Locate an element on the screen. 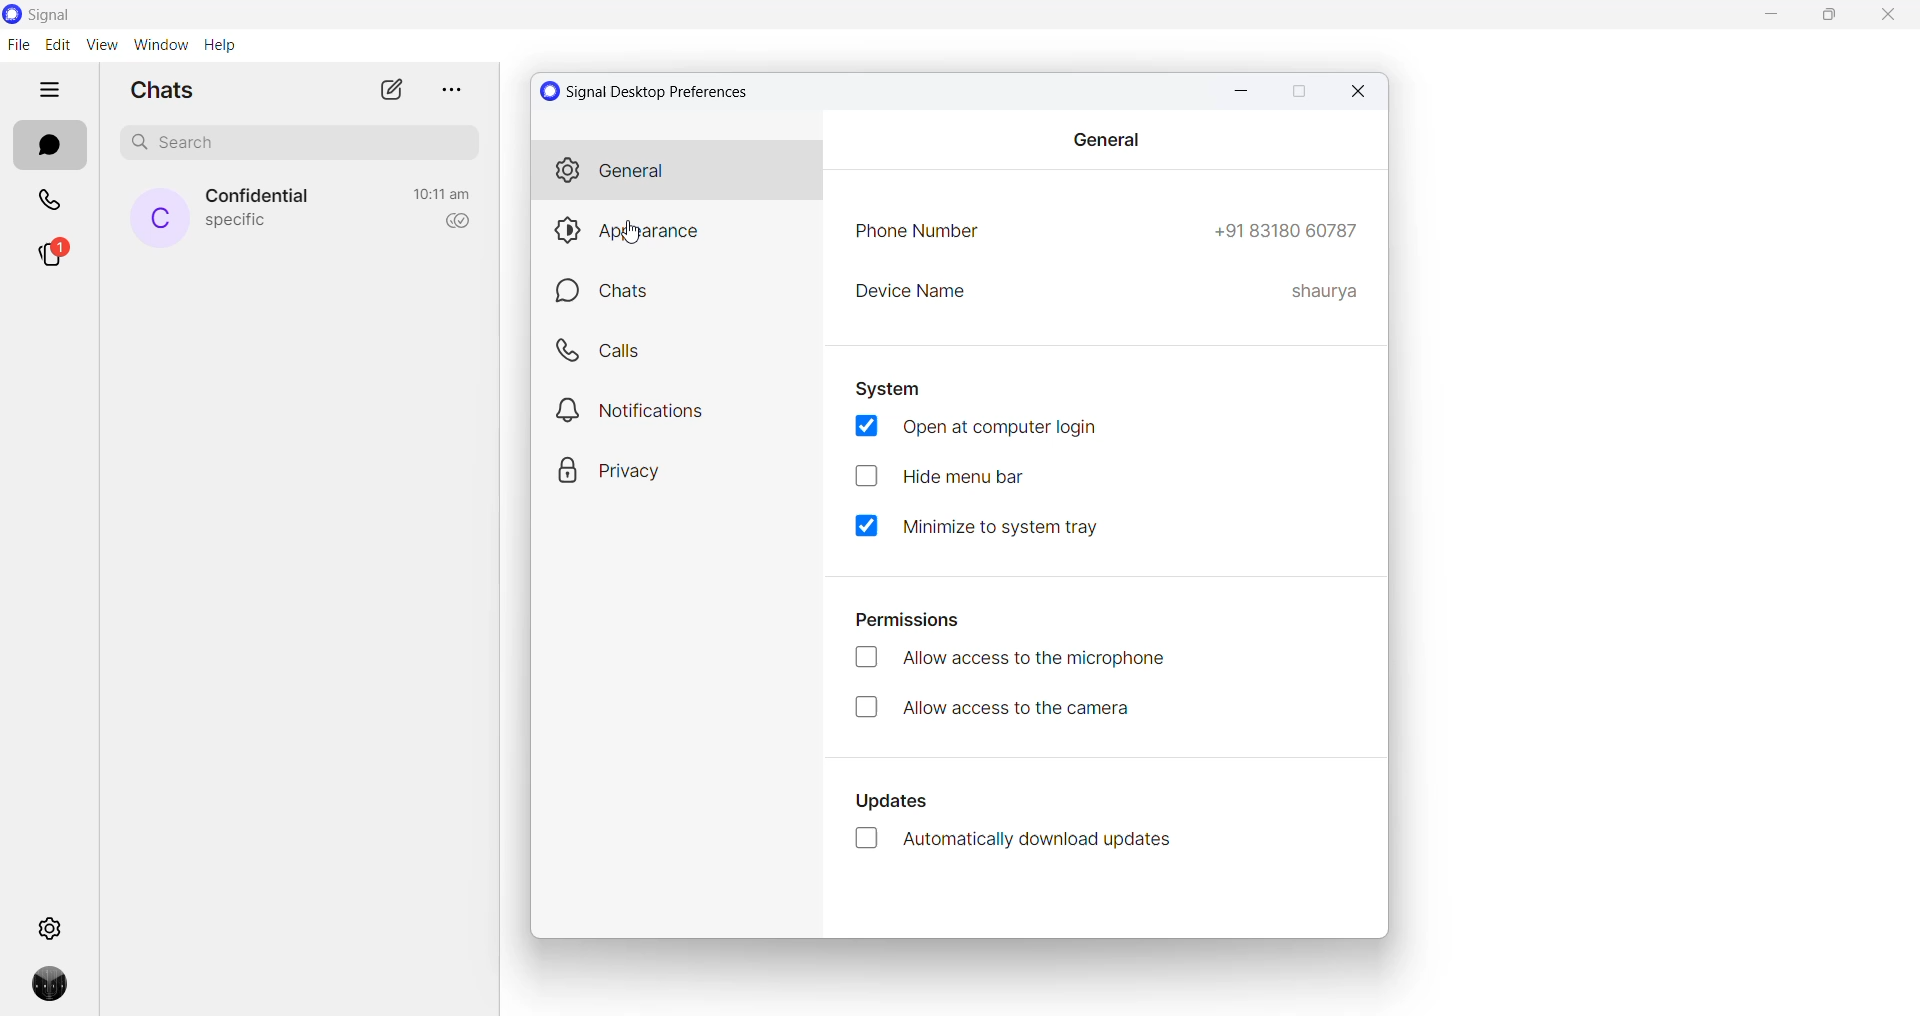 This screenshot has height=1016, width=1920. phone number is located at coordinates (921, 234).